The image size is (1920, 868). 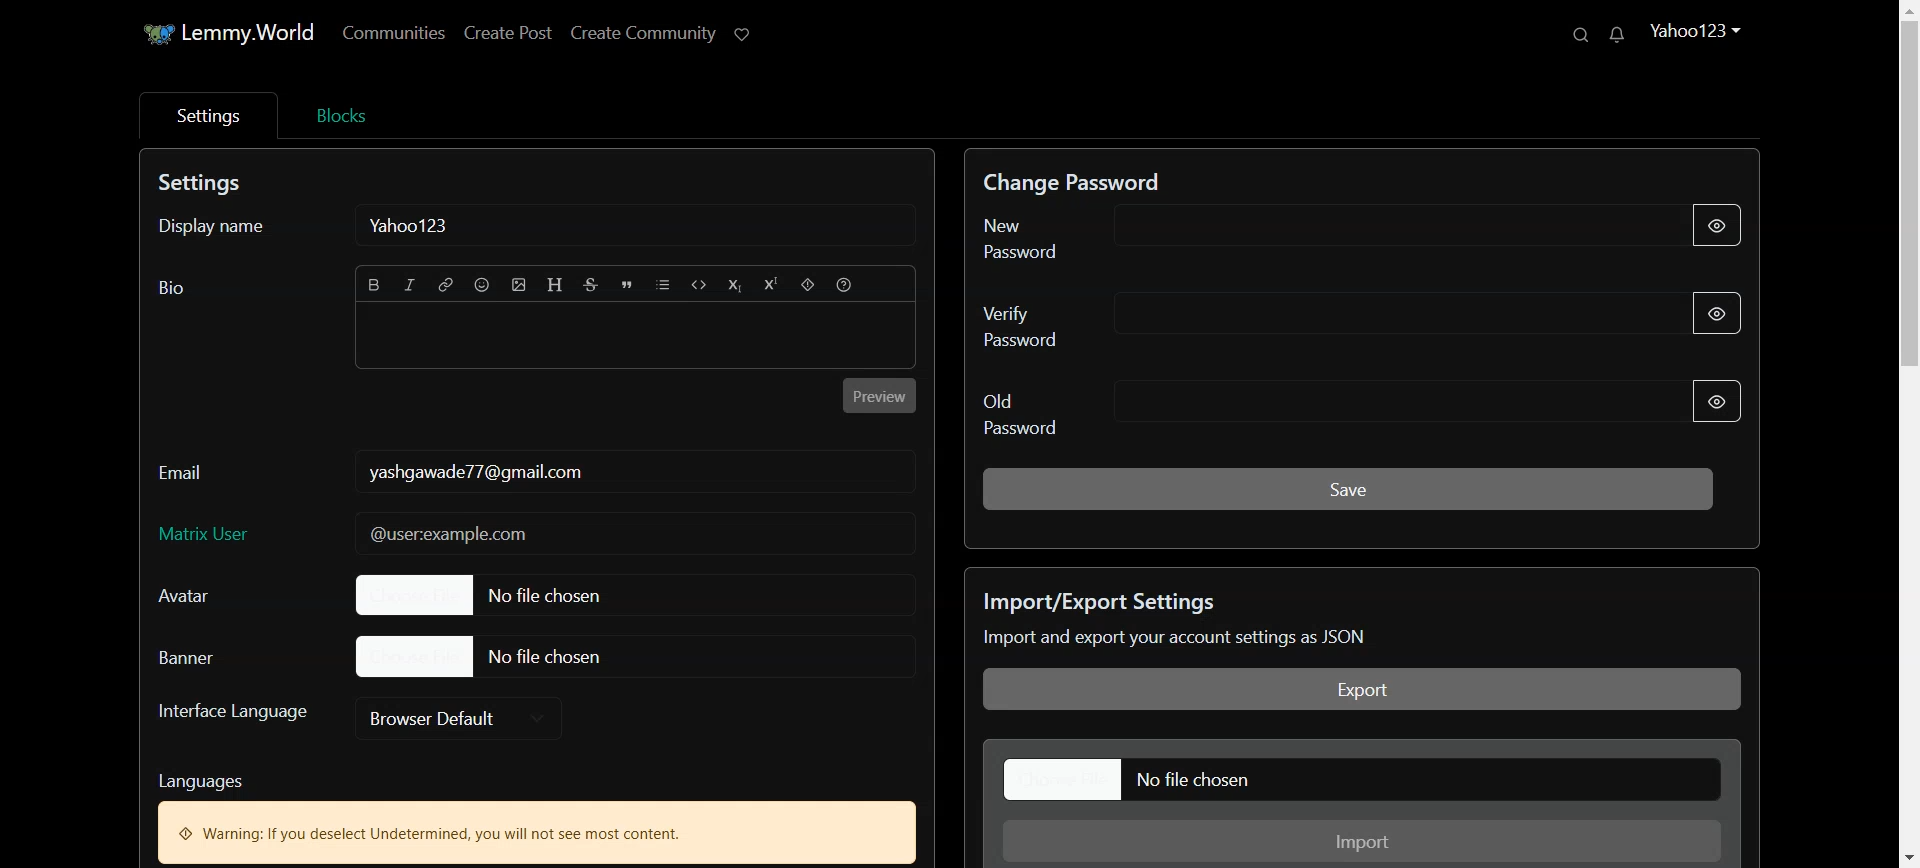 I want to click on Subscript, so click(x=735, y=287).